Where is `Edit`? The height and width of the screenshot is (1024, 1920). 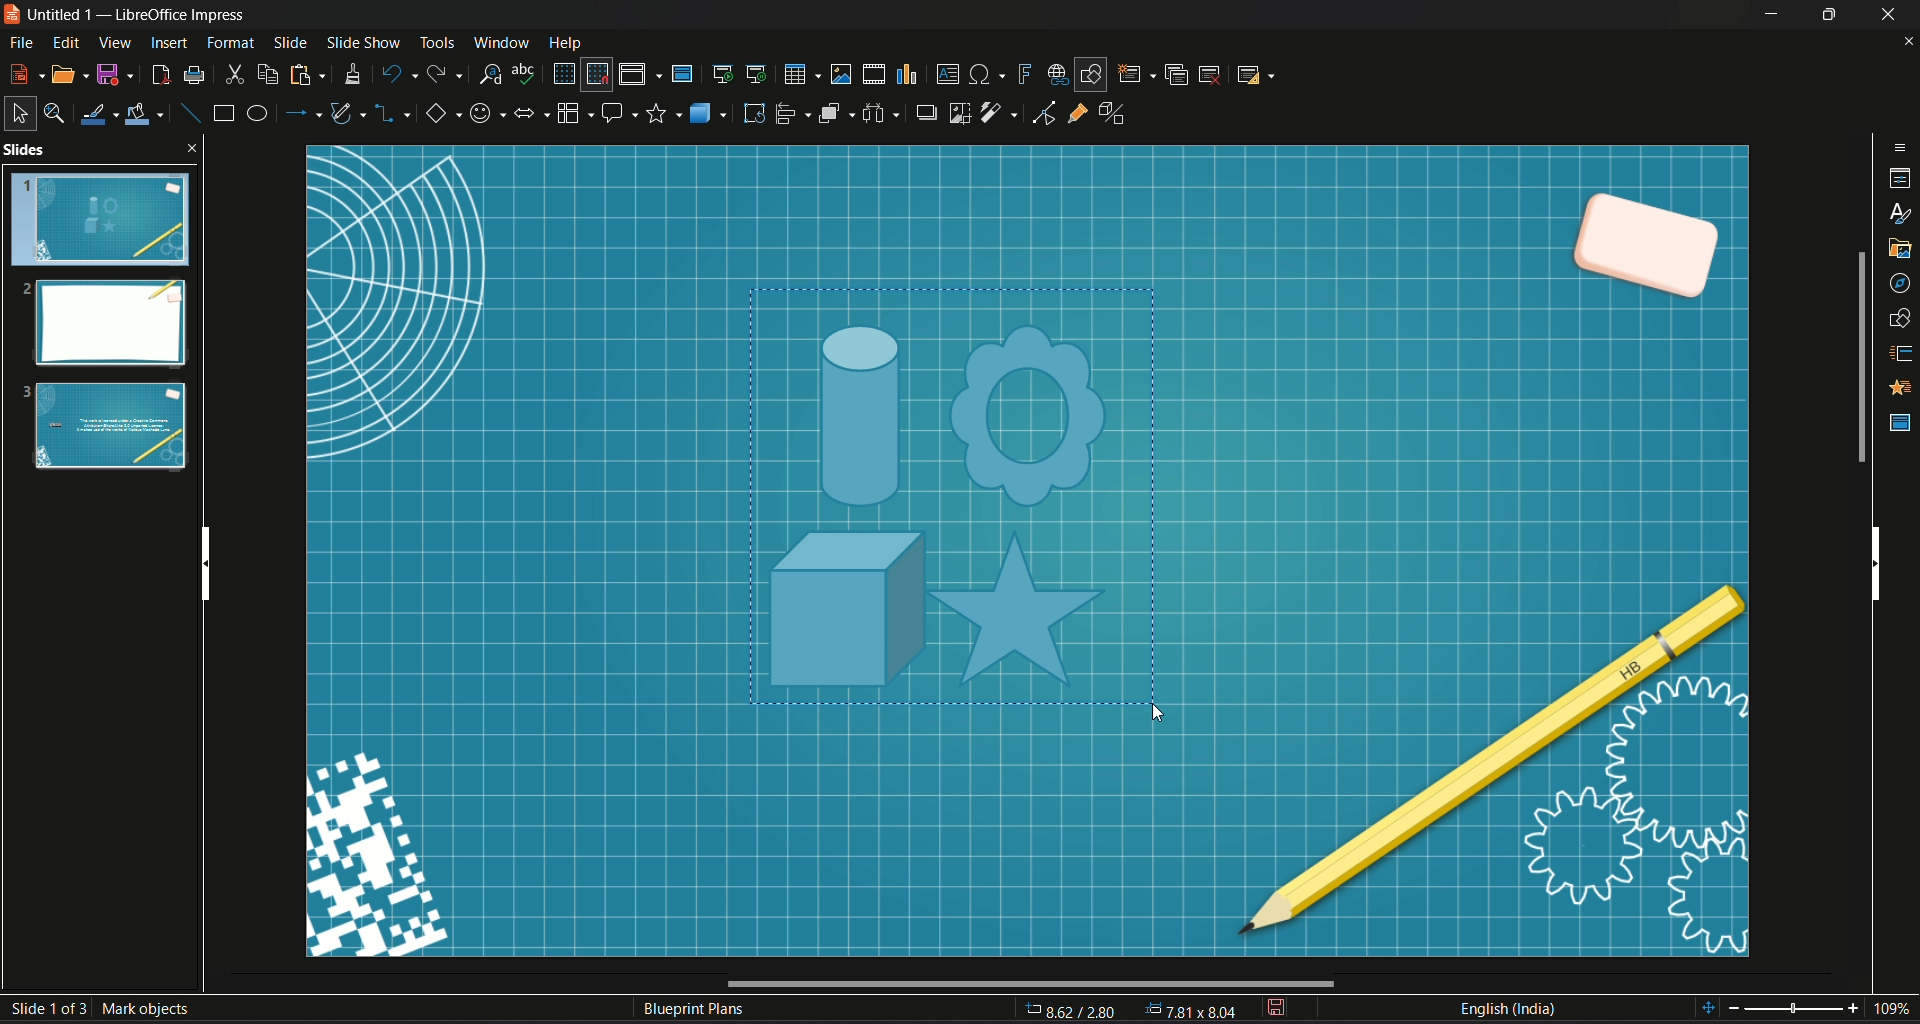
Edit is located at coordinates (67, 43).